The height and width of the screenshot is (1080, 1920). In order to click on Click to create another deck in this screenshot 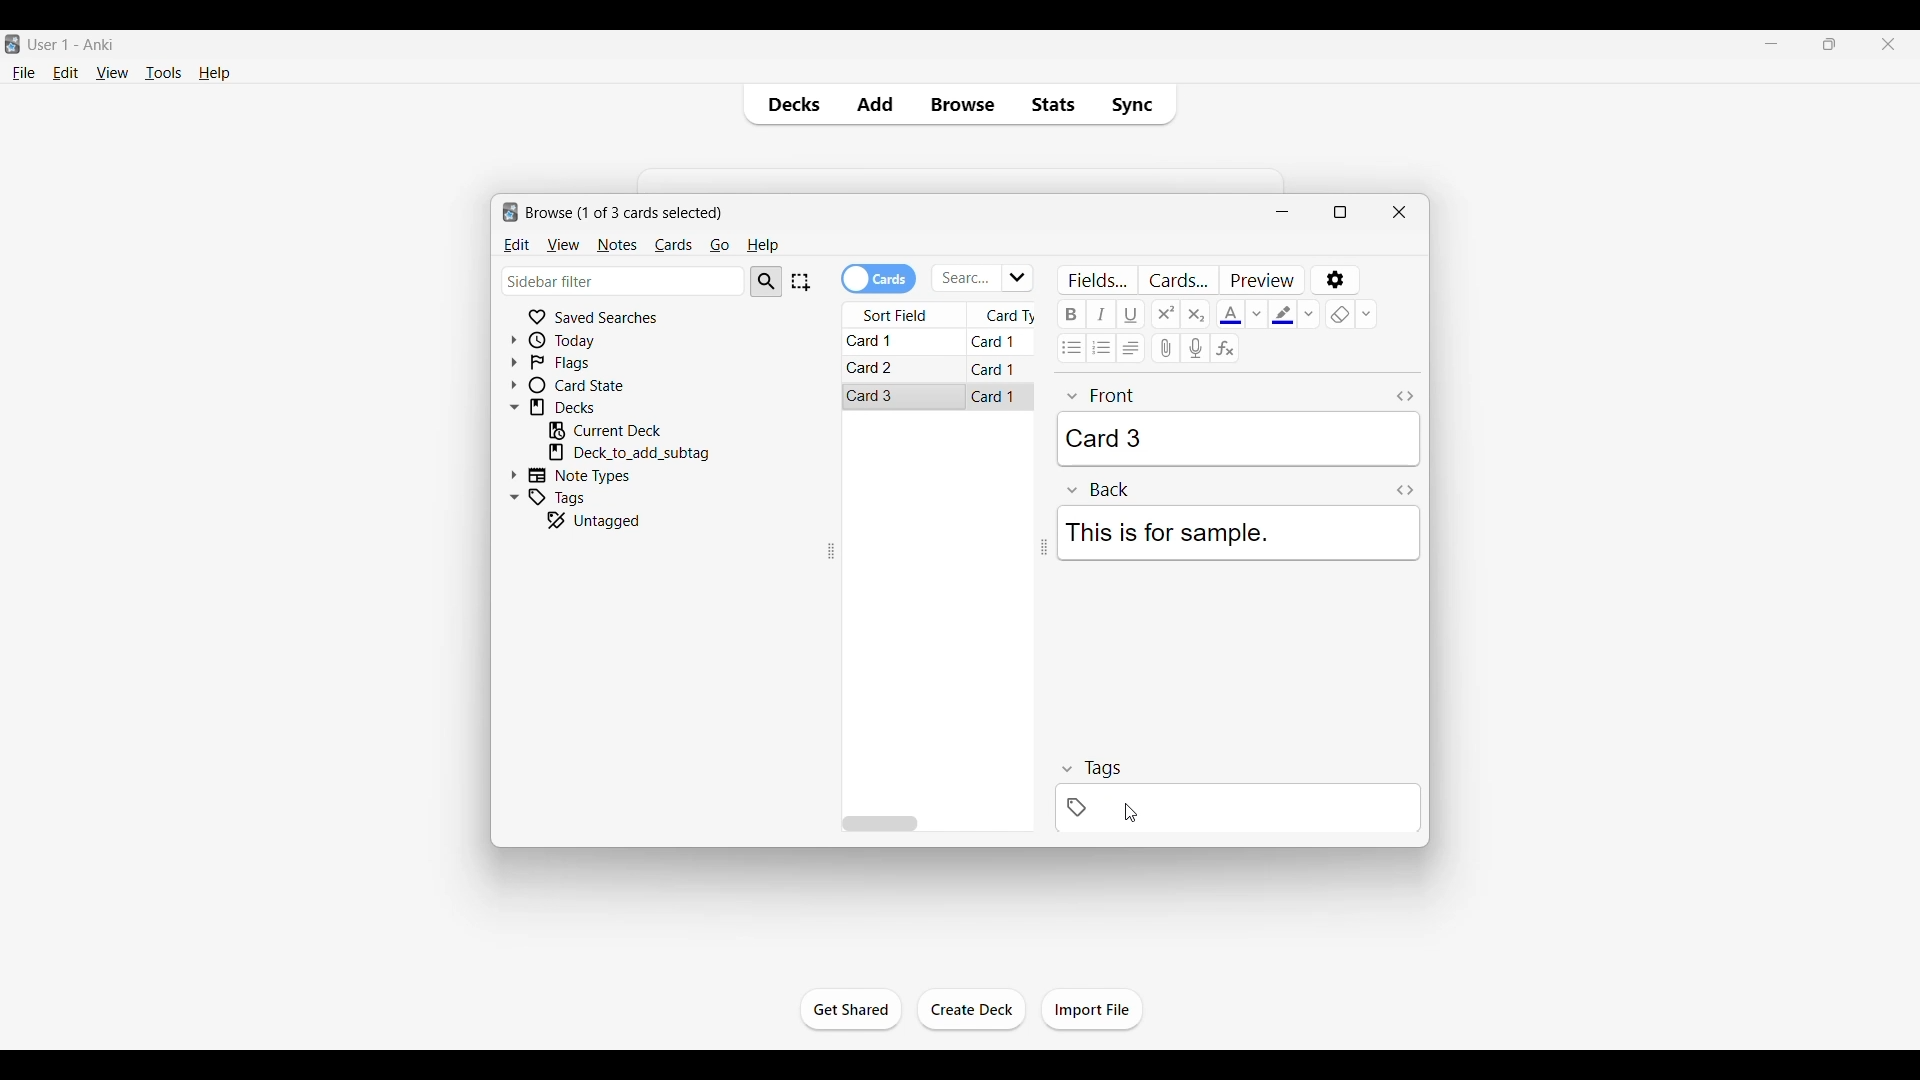, I will do `click(972, 1009)`.